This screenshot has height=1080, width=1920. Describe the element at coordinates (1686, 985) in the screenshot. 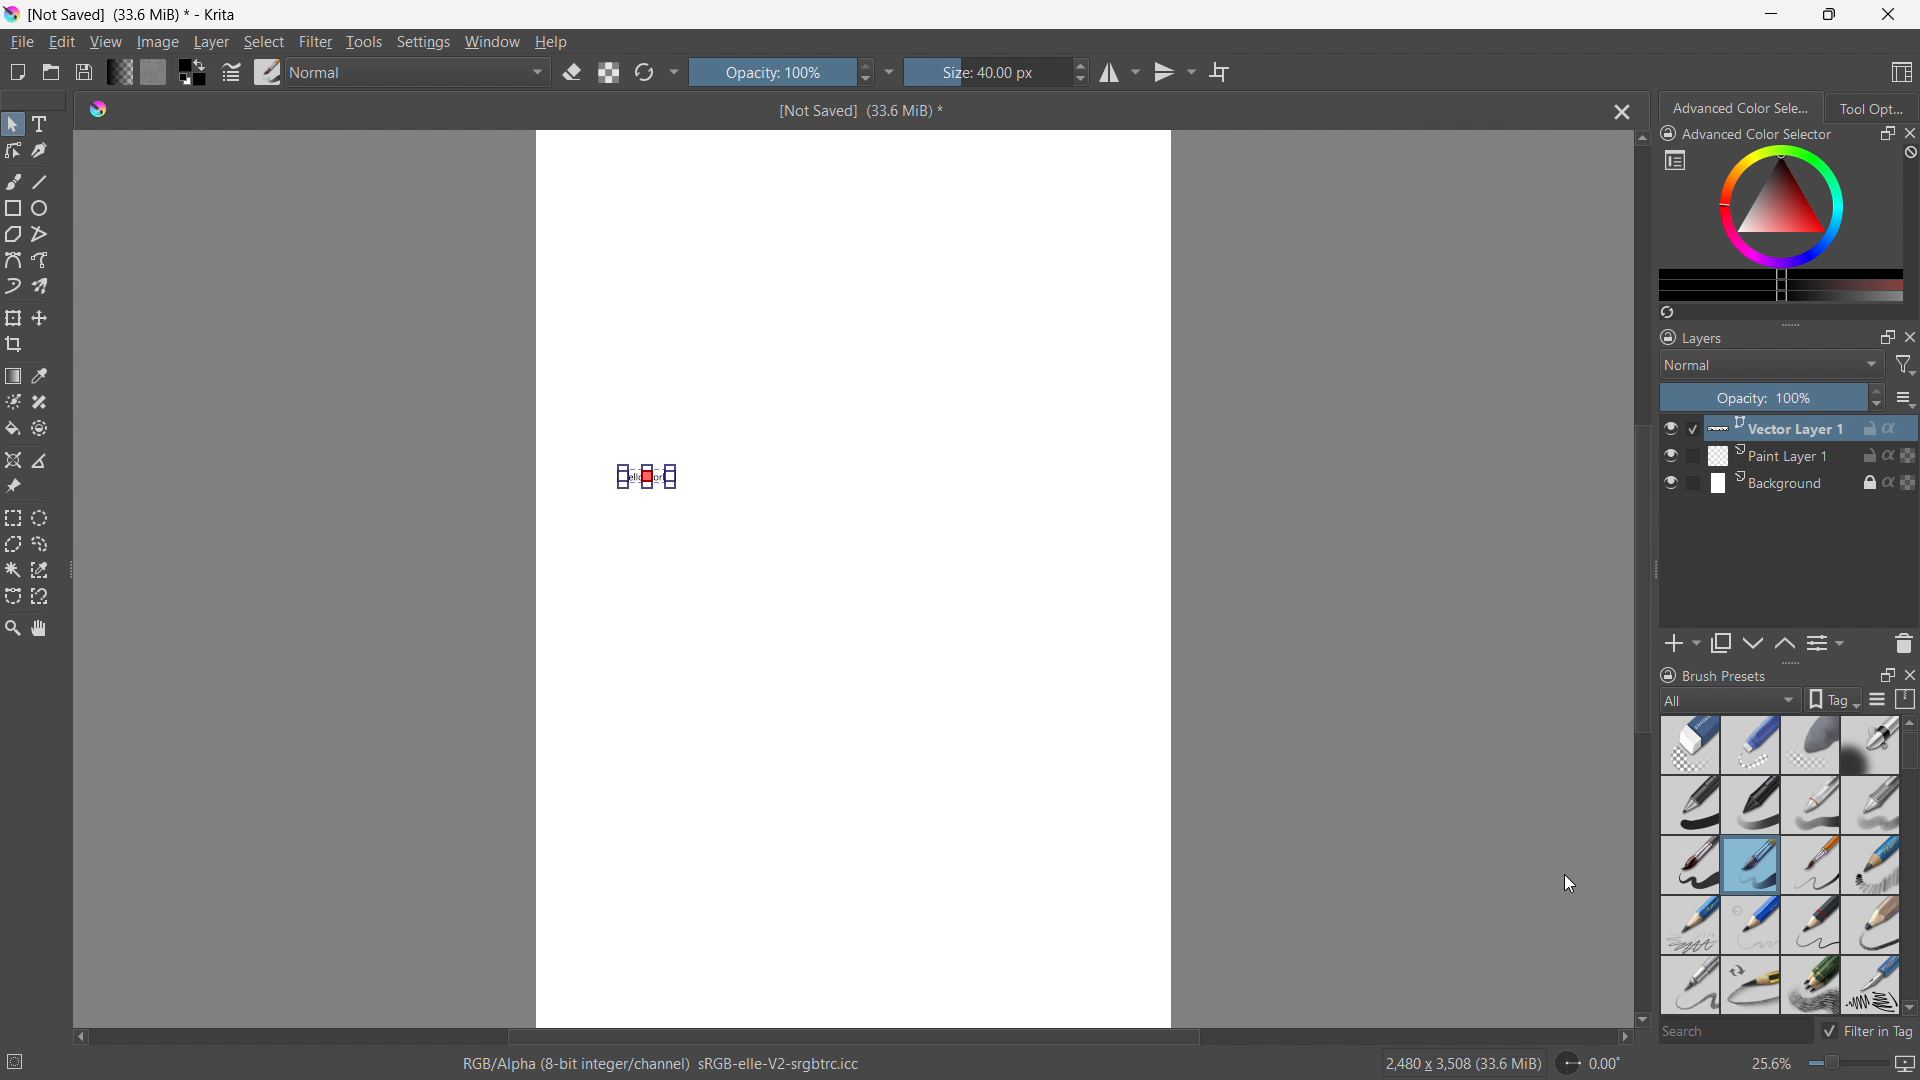

I see `pencil` at that location.